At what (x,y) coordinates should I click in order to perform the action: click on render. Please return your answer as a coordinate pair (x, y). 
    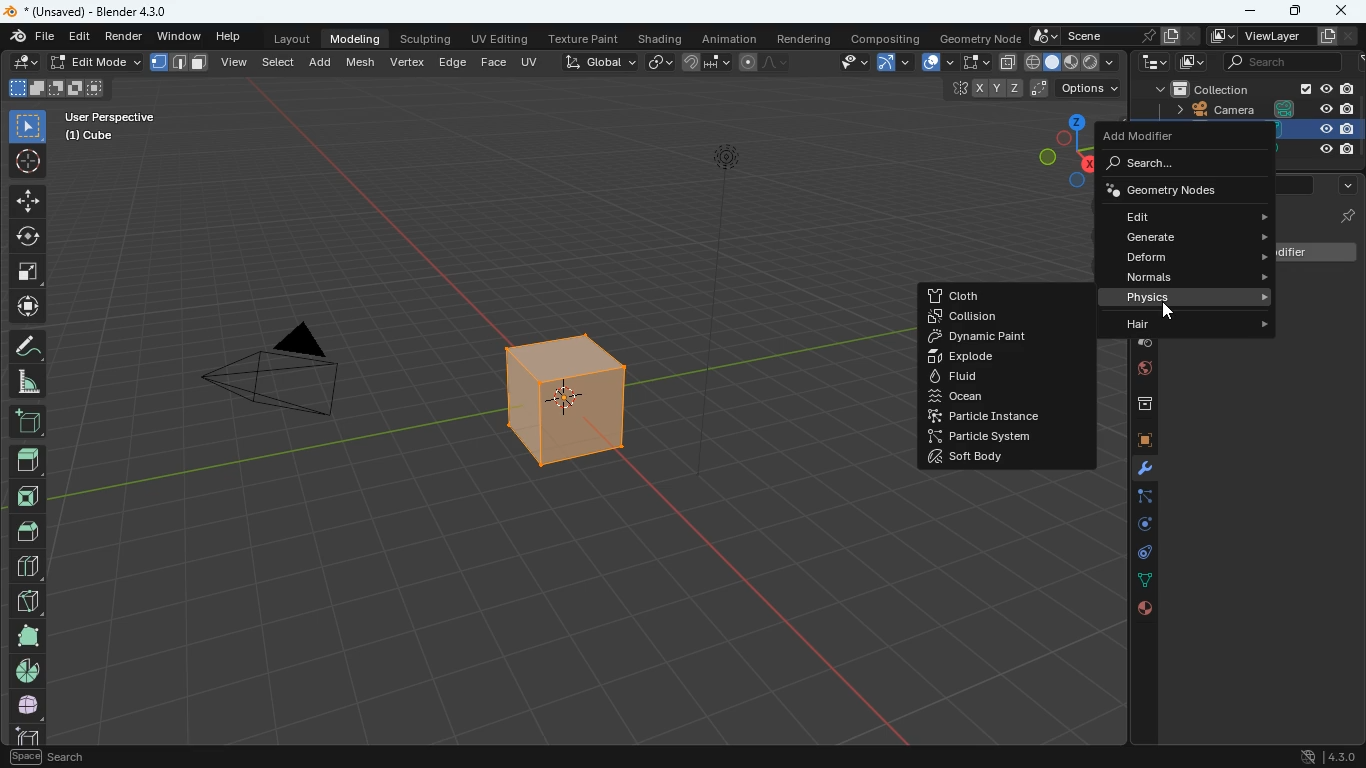
    Looking at the image, I should click on (125, 35).